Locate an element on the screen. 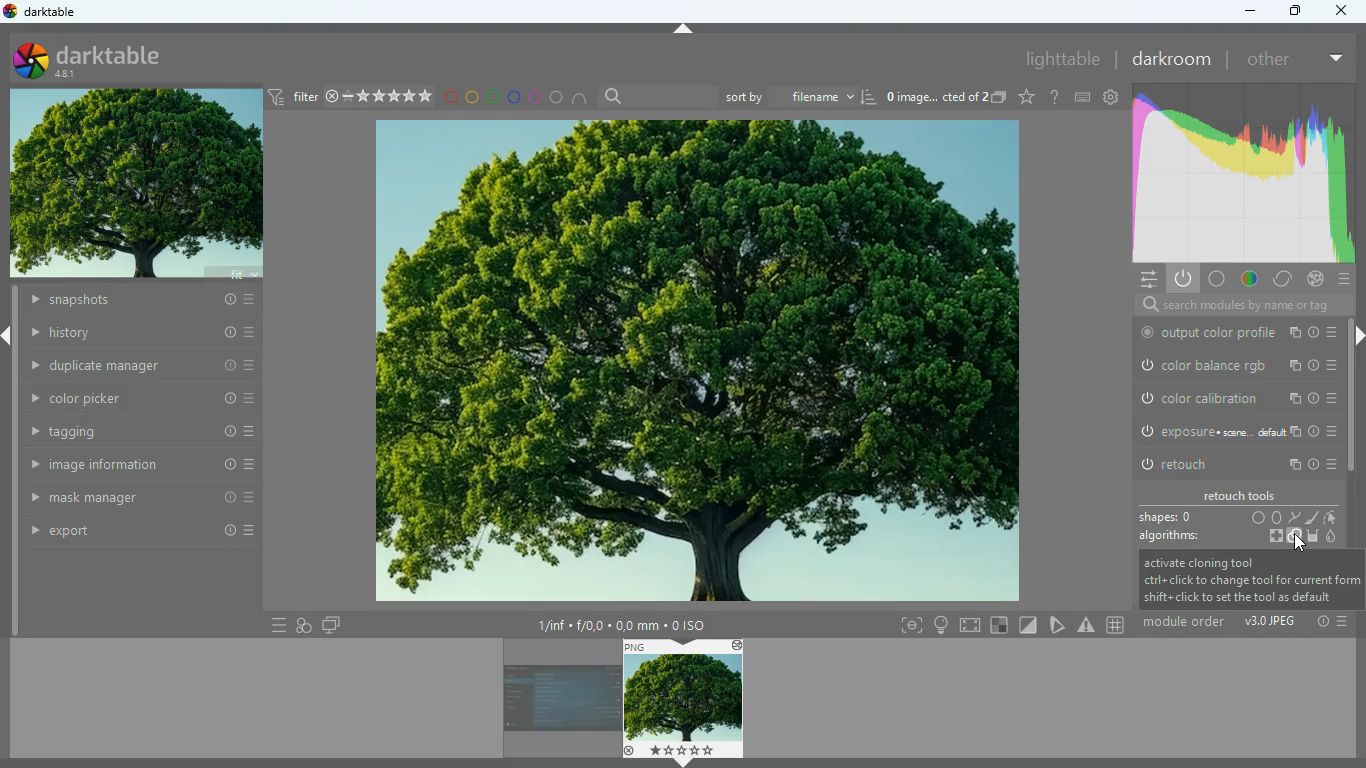 This screenshot has width=1366, height=768. mask manager is located at coordinates (143, 498).